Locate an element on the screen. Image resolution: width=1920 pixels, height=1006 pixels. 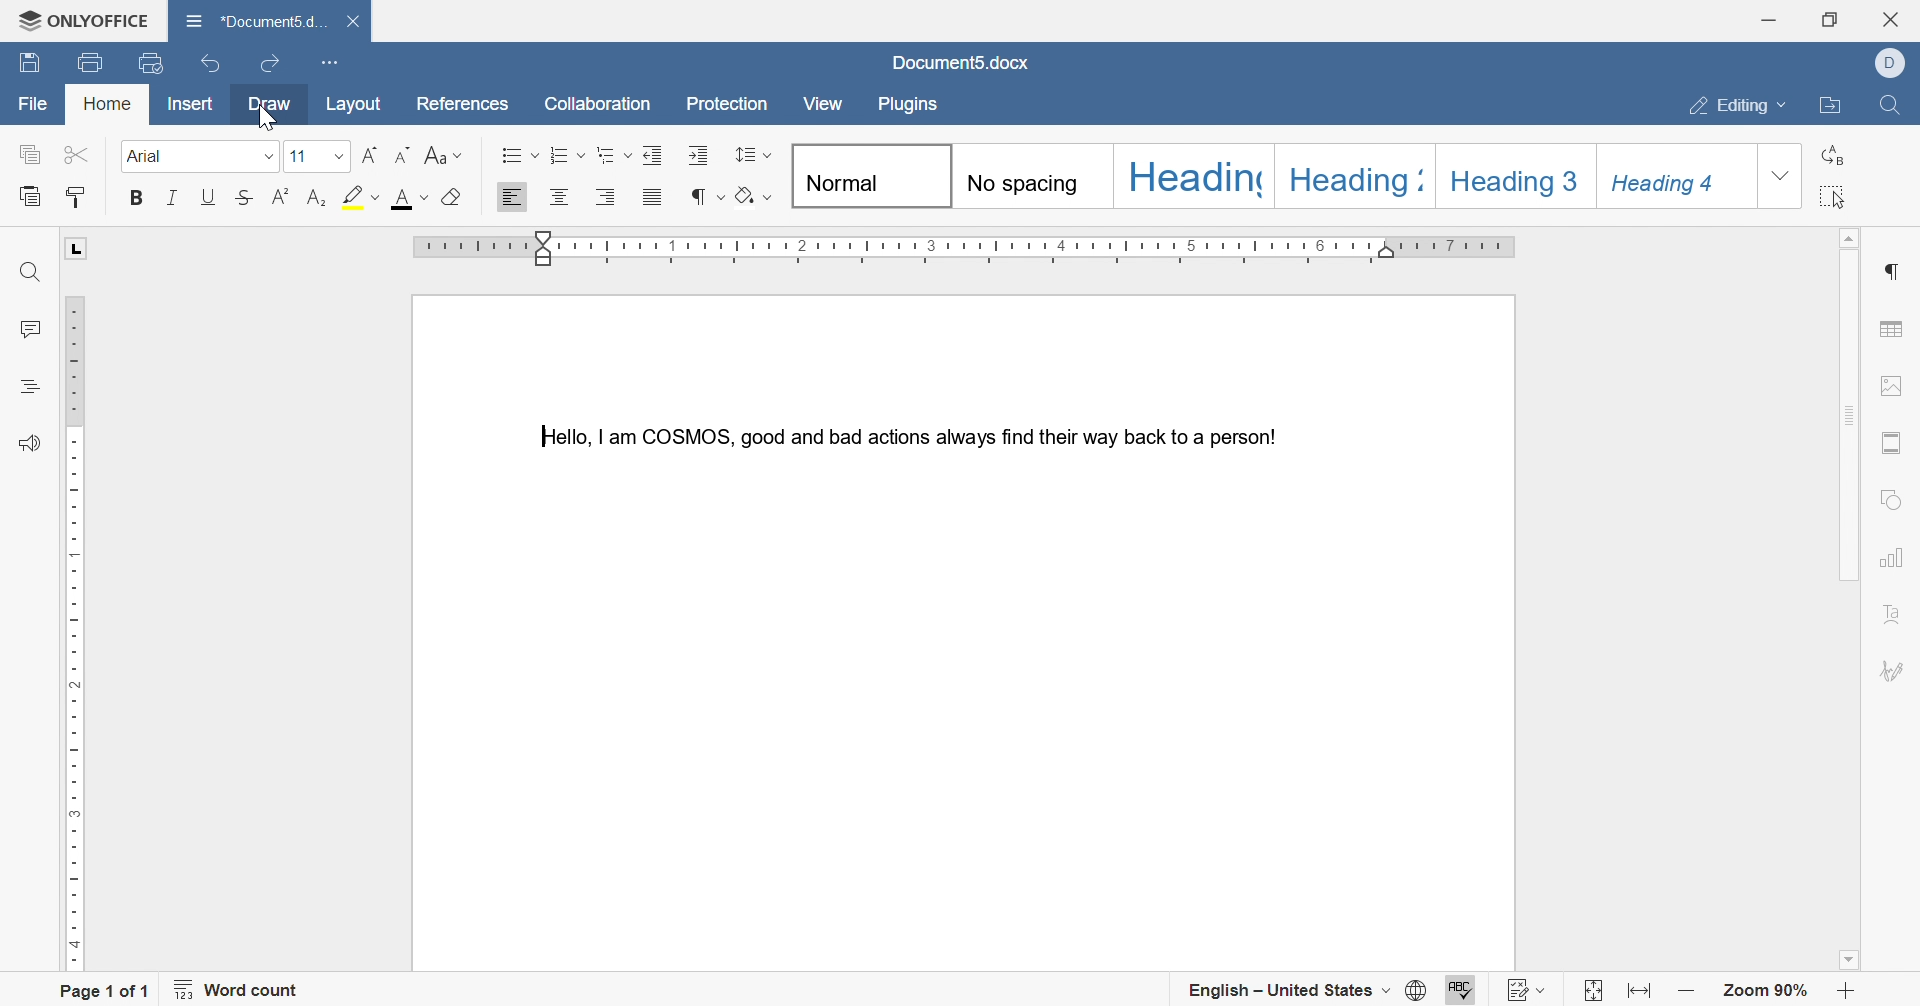
underline is located at coordinates (207, 198).